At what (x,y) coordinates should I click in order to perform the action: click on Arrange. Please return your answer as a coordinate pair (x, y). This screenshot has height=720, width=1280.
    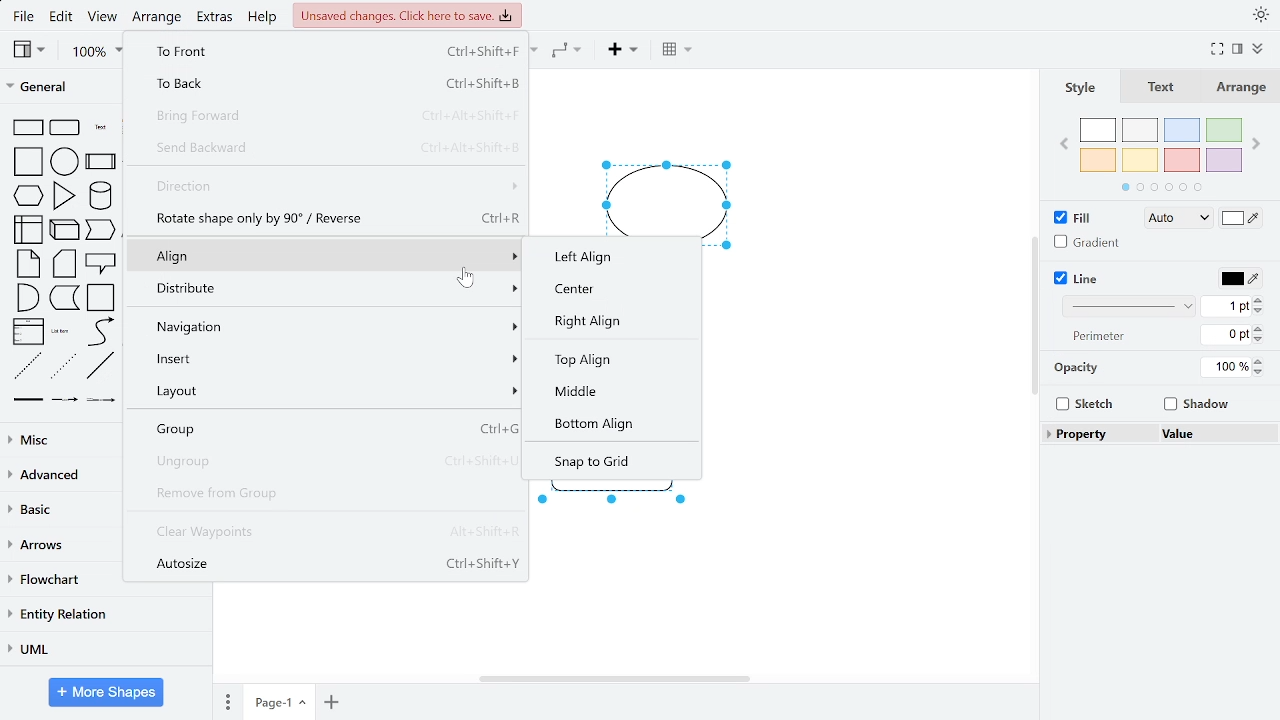
    Looking at the image, I should click on (1237, 86).